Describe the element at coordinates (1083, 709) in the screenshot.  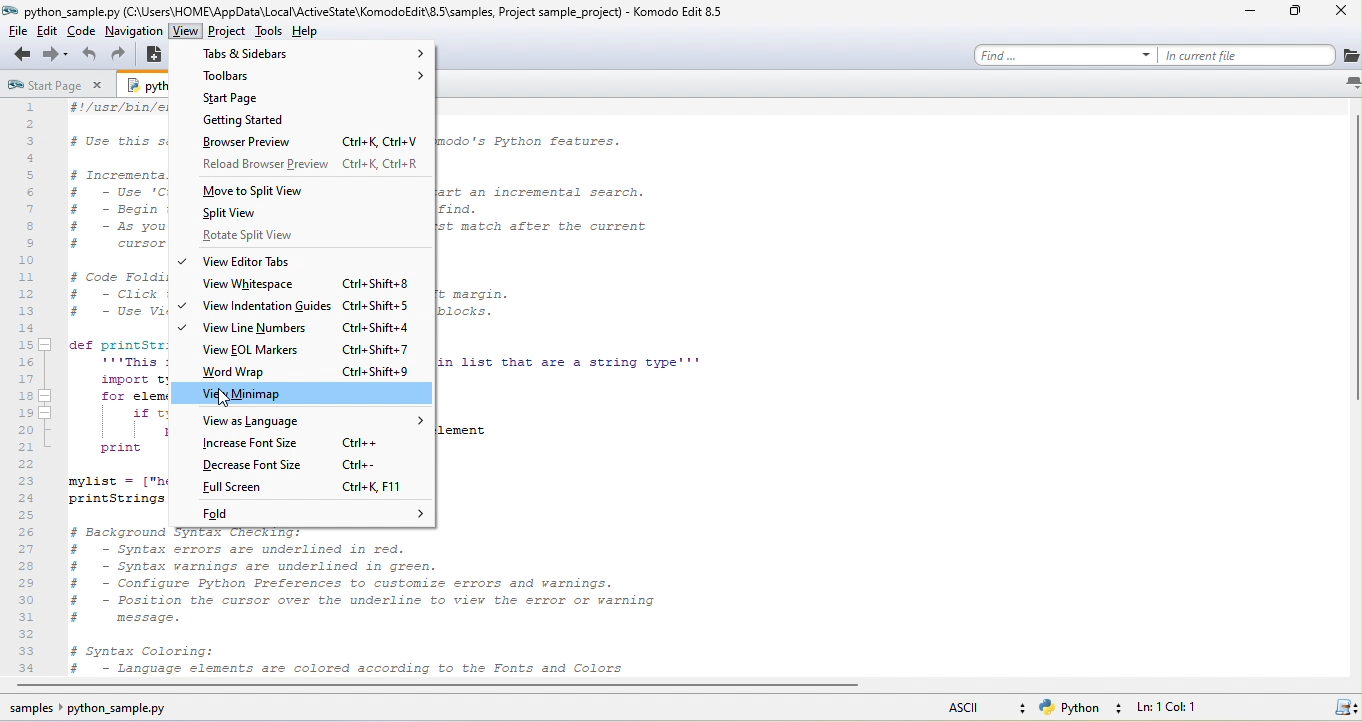
I see `python` at that location.